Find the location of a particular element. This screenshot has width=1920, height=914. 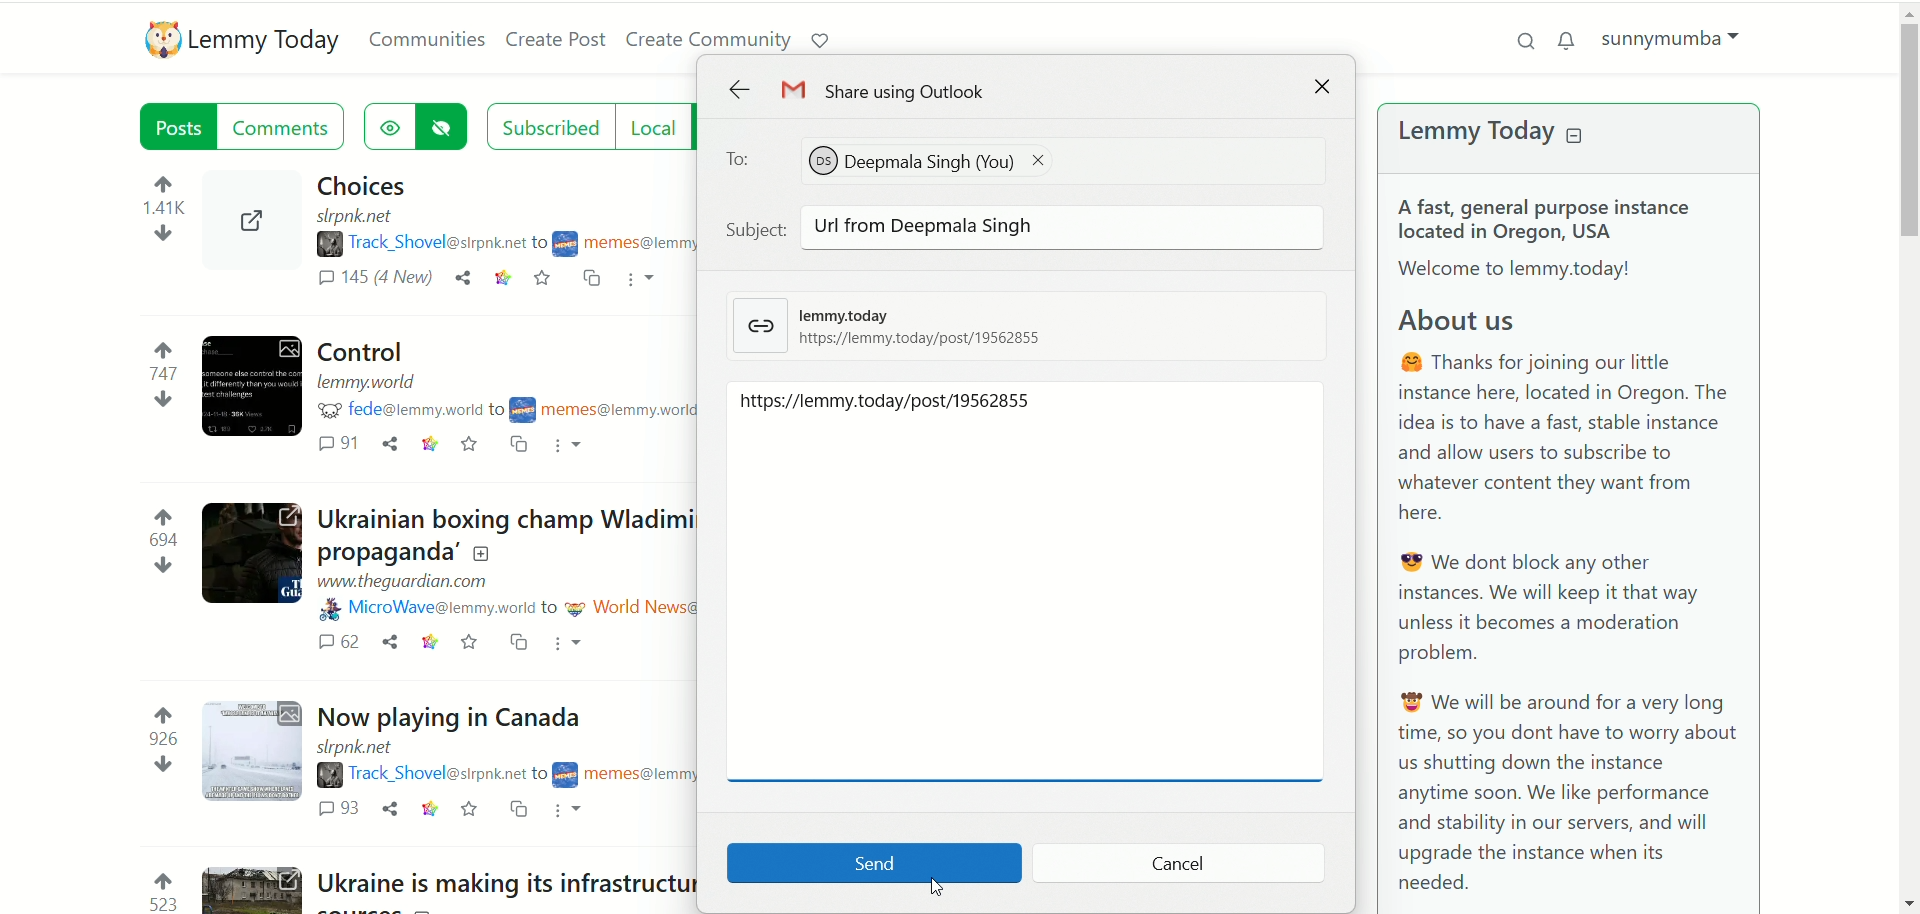

username is located at coordinates (413, 244).